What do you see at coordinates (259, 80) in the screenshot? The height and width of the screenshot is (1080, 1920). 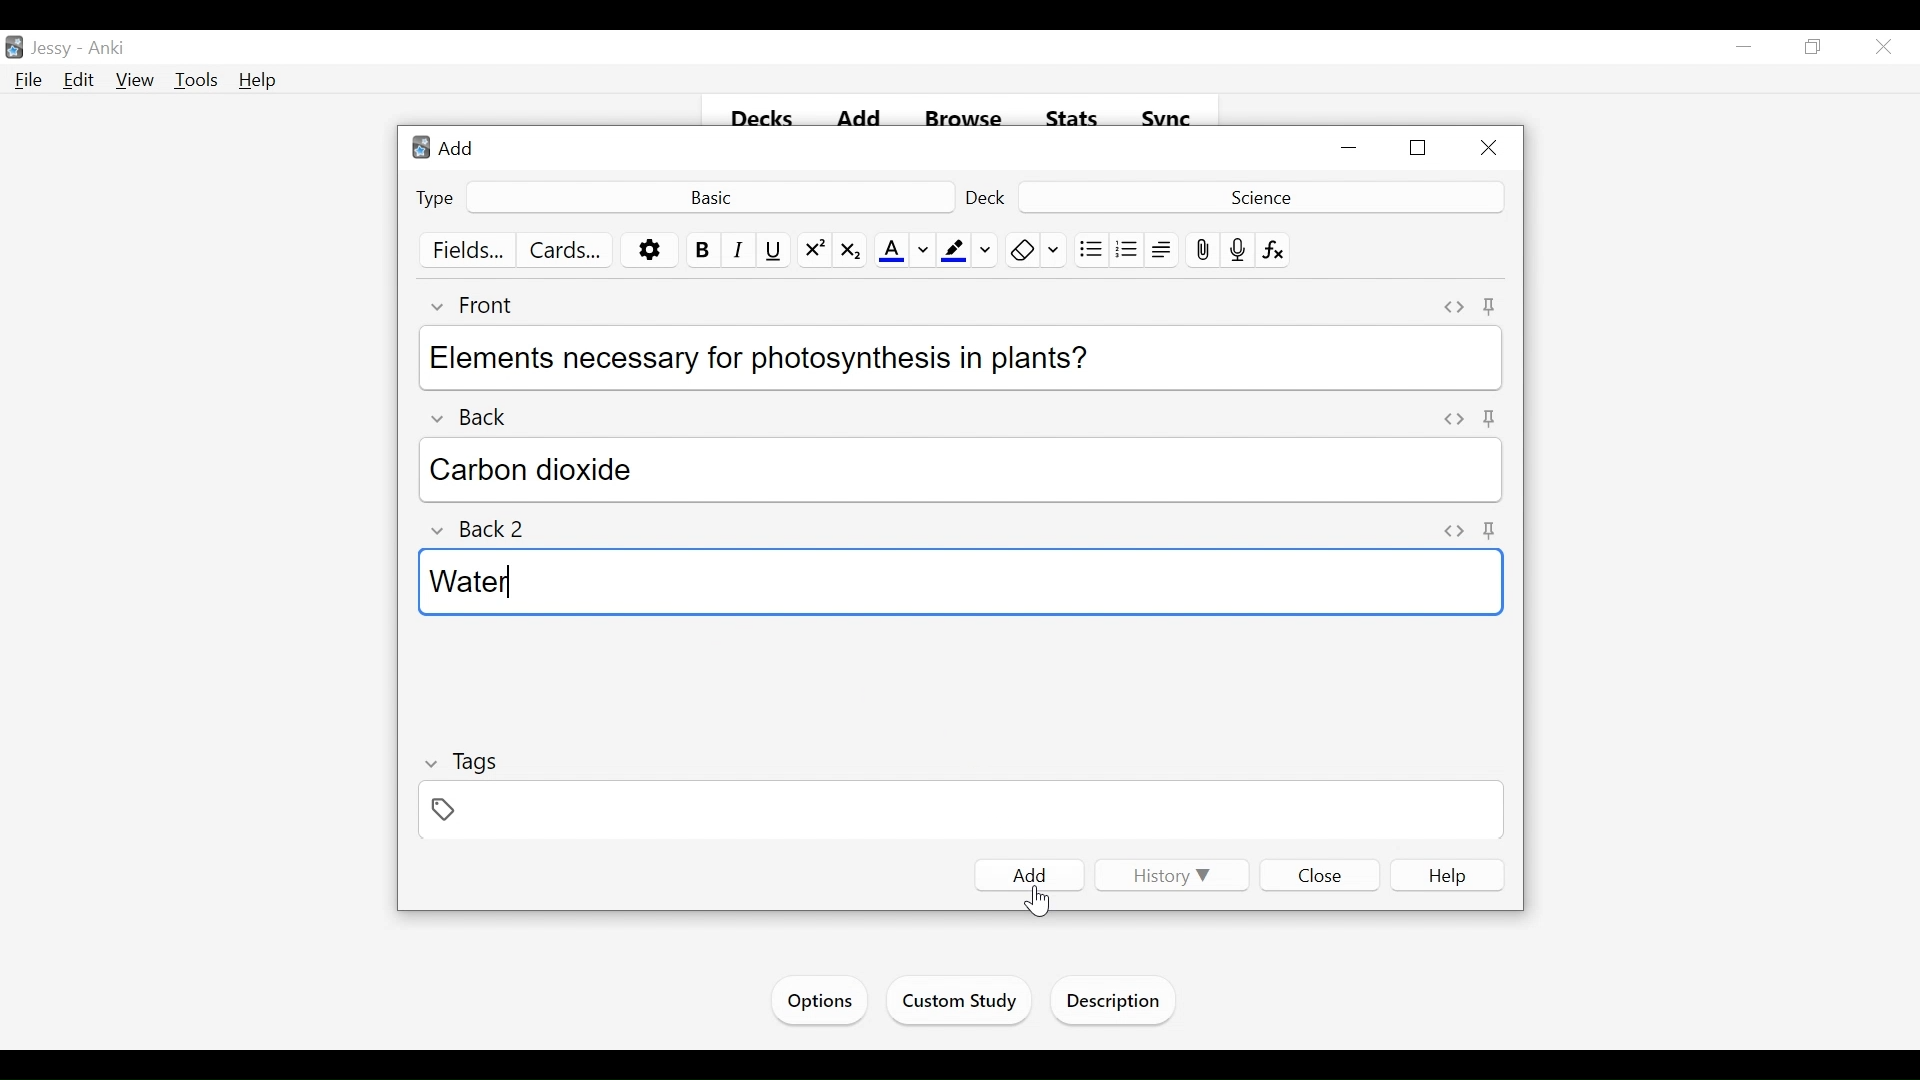 I see `Help` at bounding box center [259, 80].